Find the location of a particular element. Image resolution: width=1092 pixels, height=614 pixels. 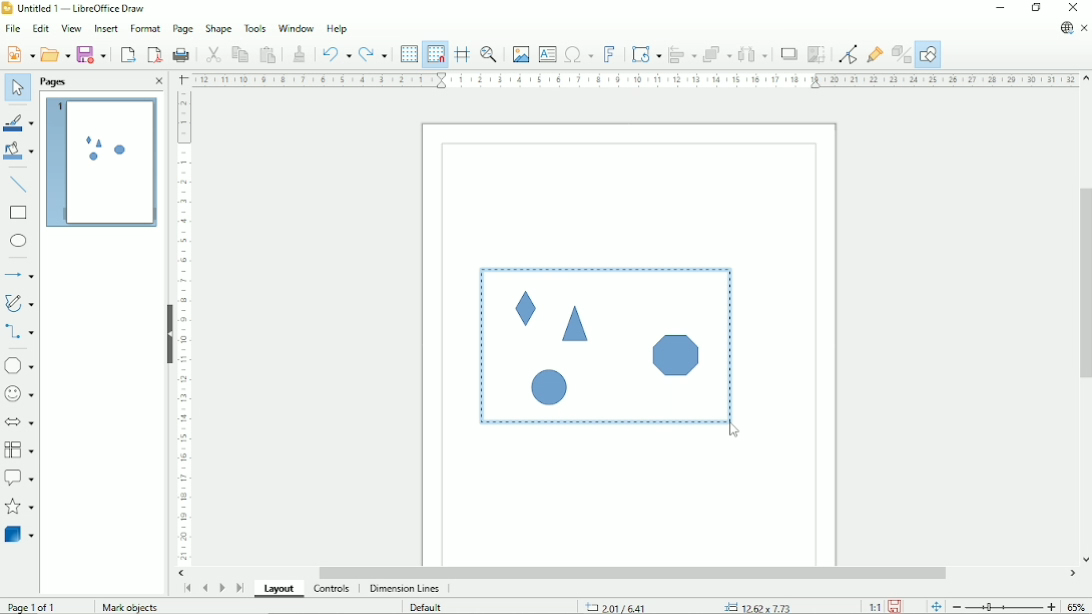

Close document is located at coordinates (1085, 29).